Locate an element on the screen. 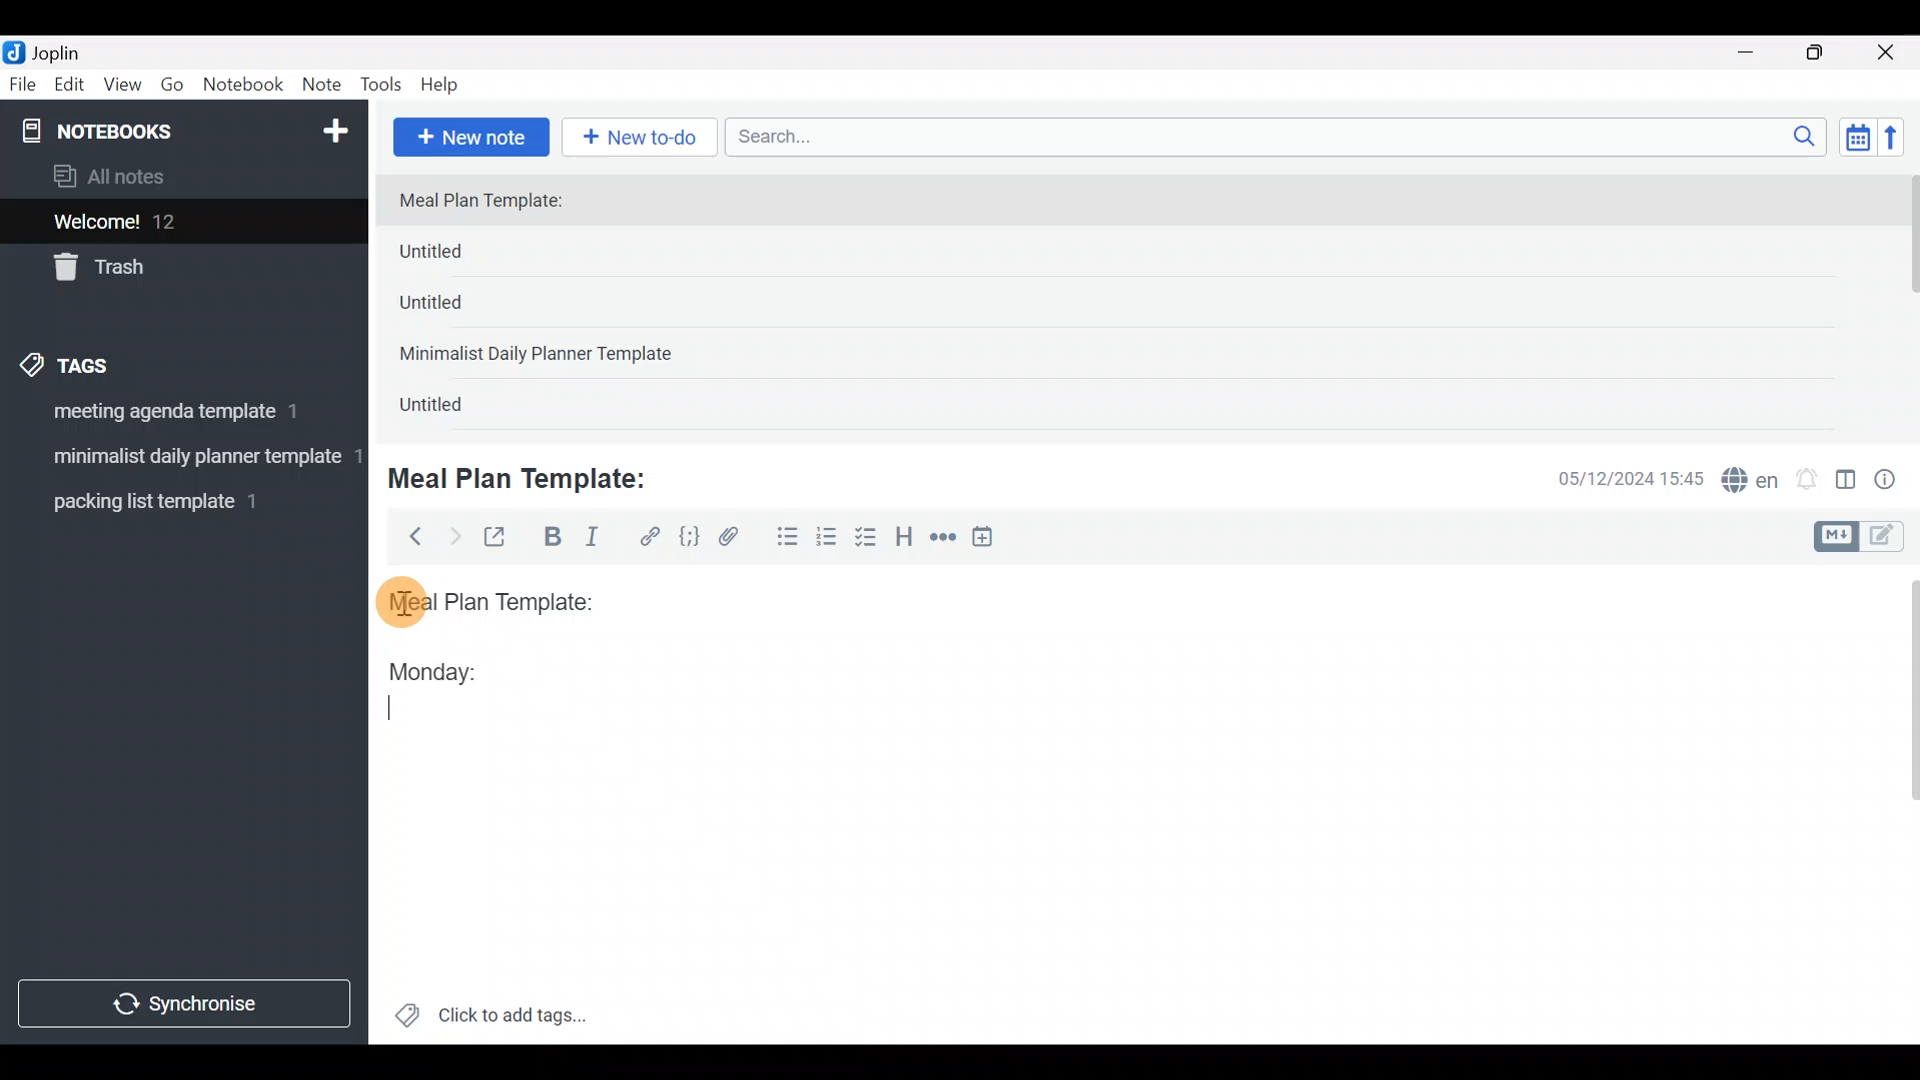  Back is located at coordinates (407, 535).